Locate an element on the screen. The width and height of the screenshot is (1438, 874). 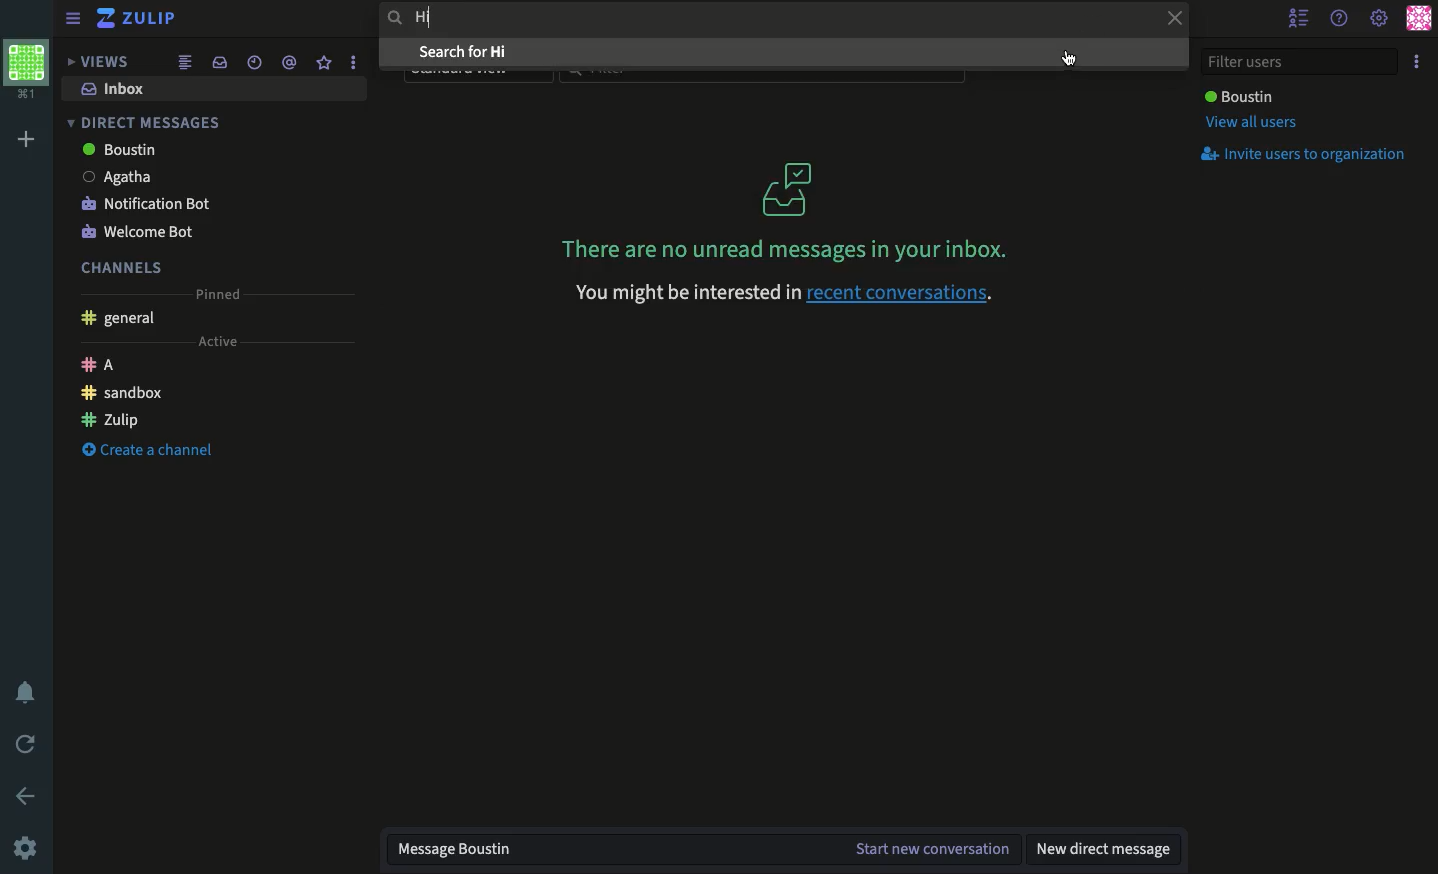
No messages in your inbox is located at coordinates (778, 249).